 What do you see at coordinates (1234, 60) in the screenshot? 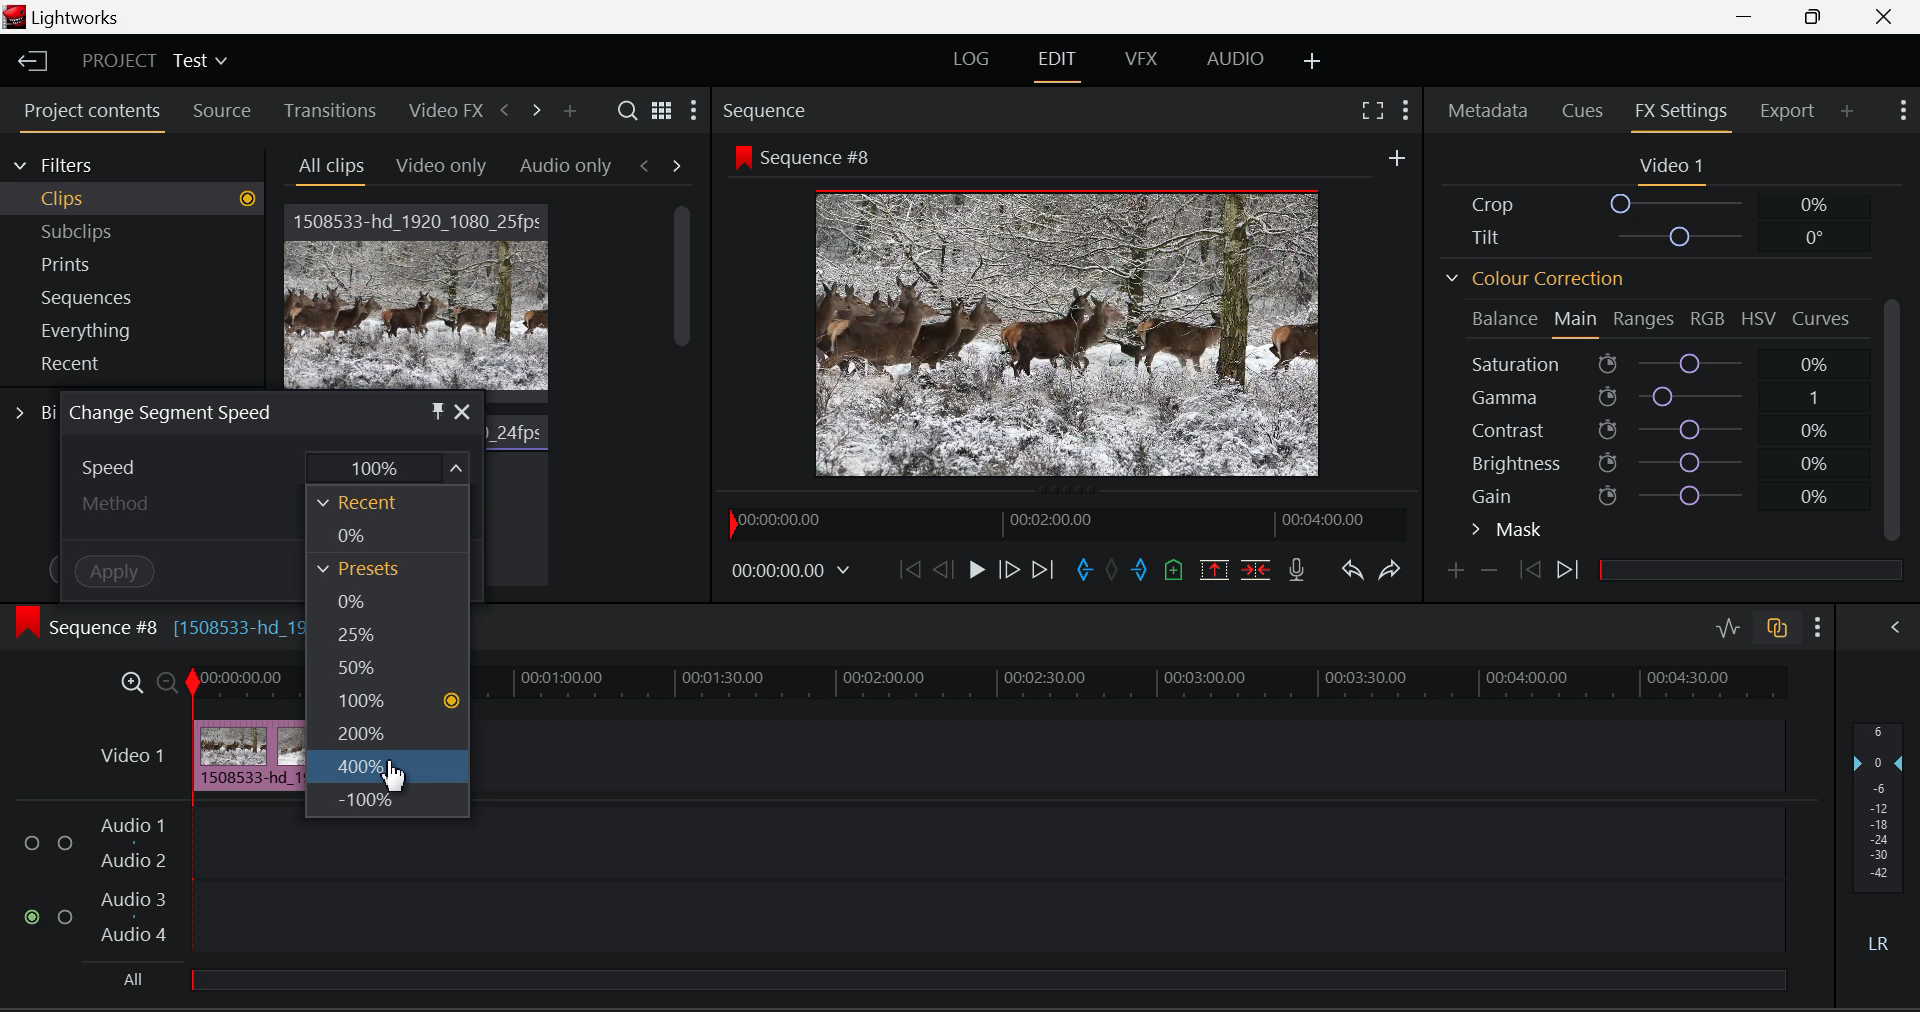
I see `AUDIO` at bounding box center [1234, 60].